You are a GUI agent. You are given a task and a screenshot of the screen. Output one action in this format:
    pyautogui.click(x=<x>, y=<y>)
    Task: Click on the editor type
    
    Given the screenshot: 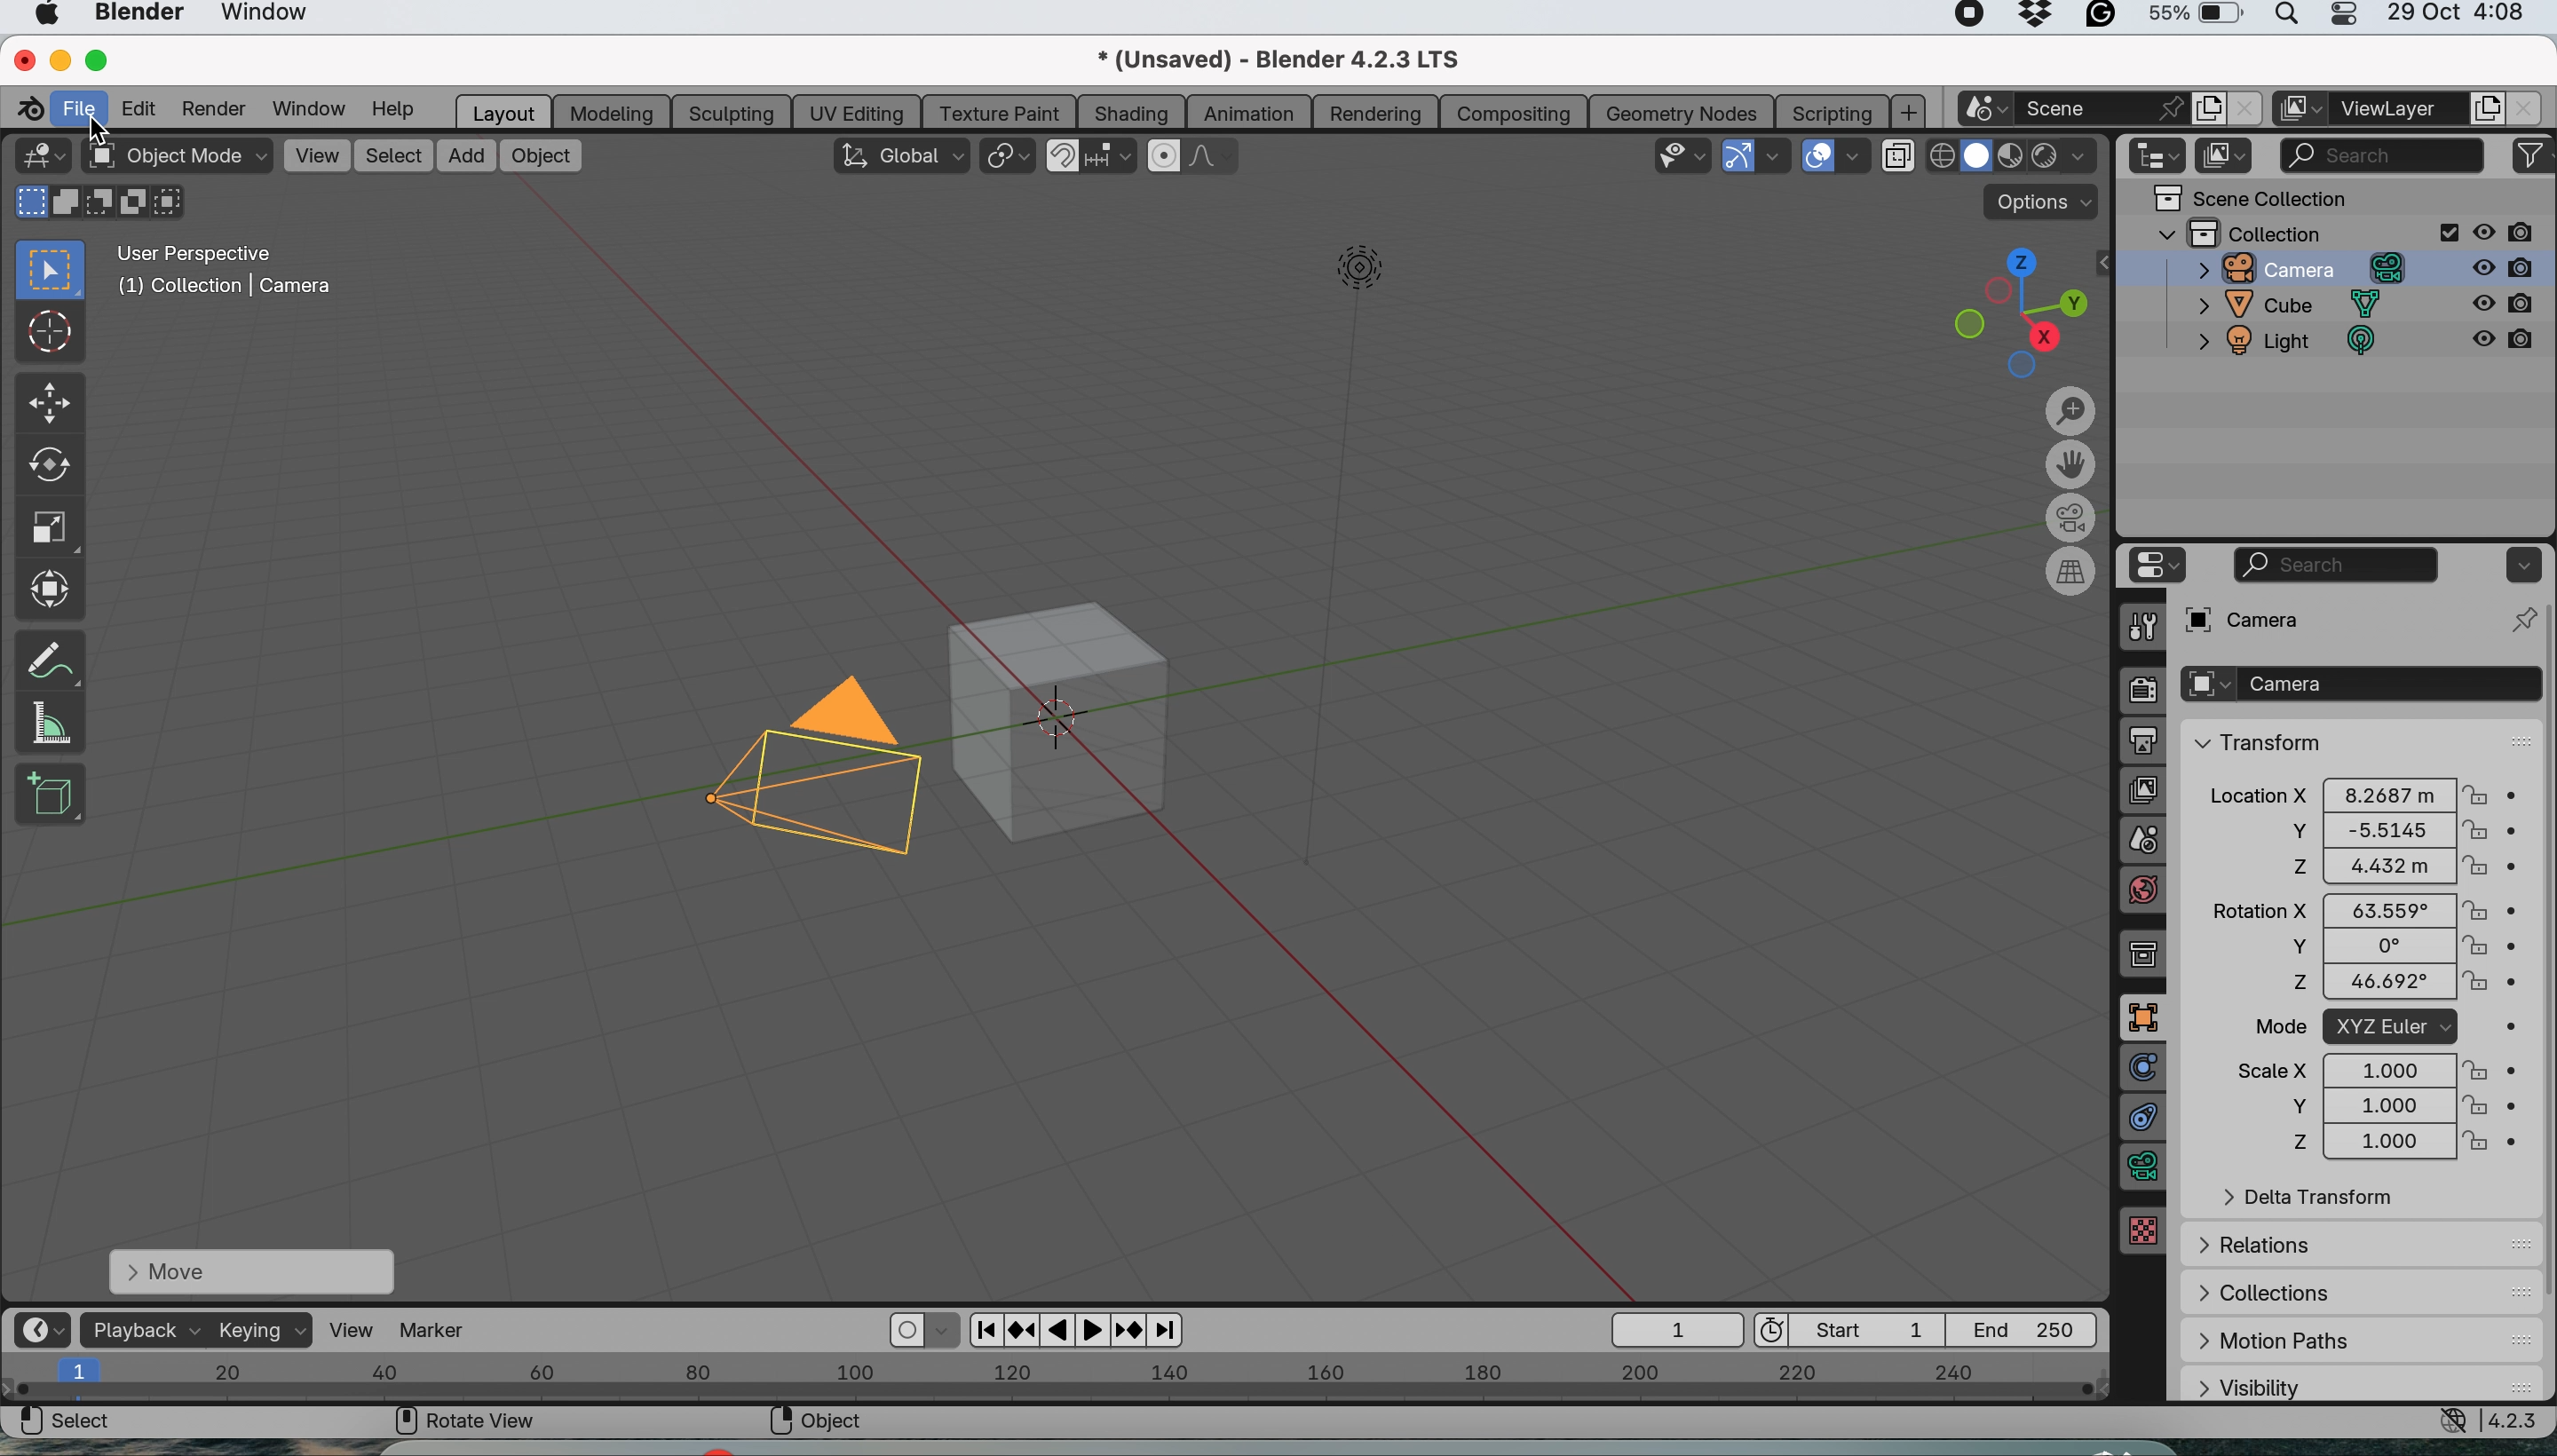 What is the action you would take?
    pyautogui.click(x=2151, y=565)
    